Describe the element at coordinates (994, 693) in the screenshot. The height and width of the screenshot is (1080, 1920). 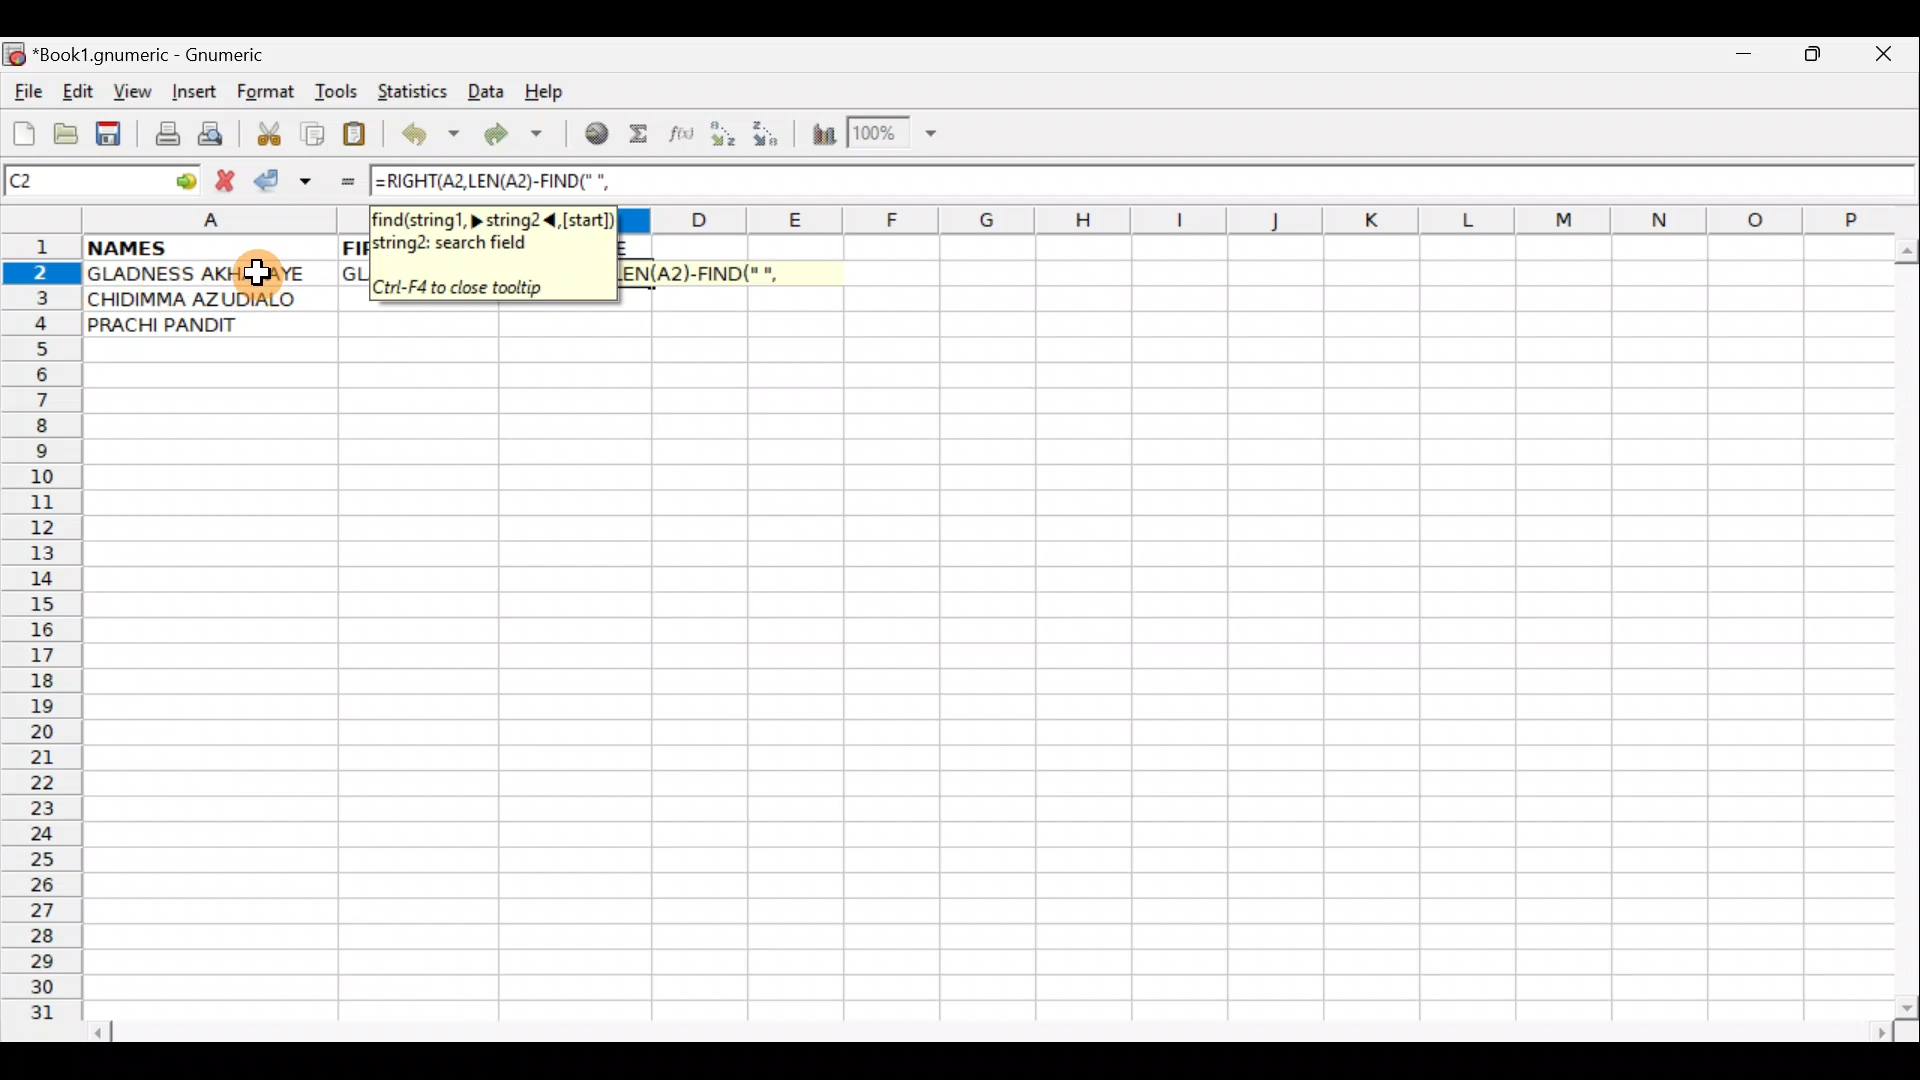
I see `Cells` at that location.